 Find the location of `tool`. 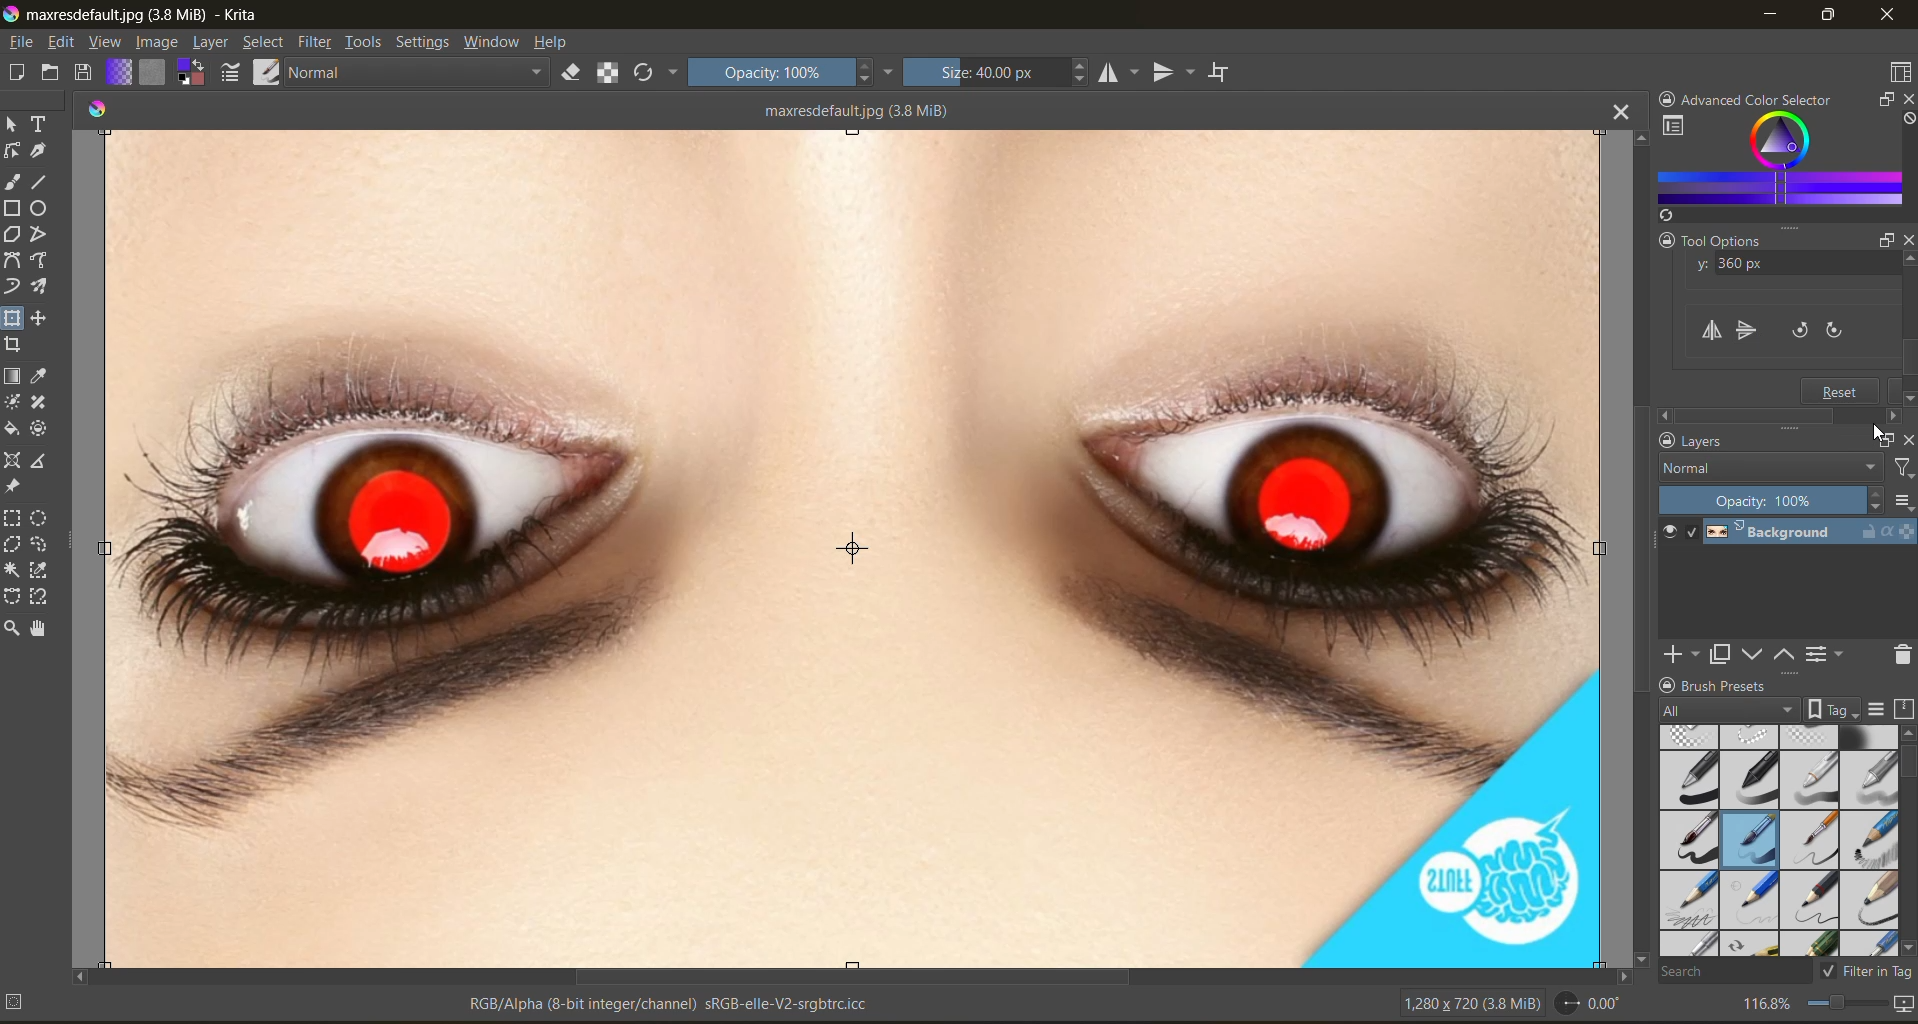

tool is located at coordinates (41, 124).